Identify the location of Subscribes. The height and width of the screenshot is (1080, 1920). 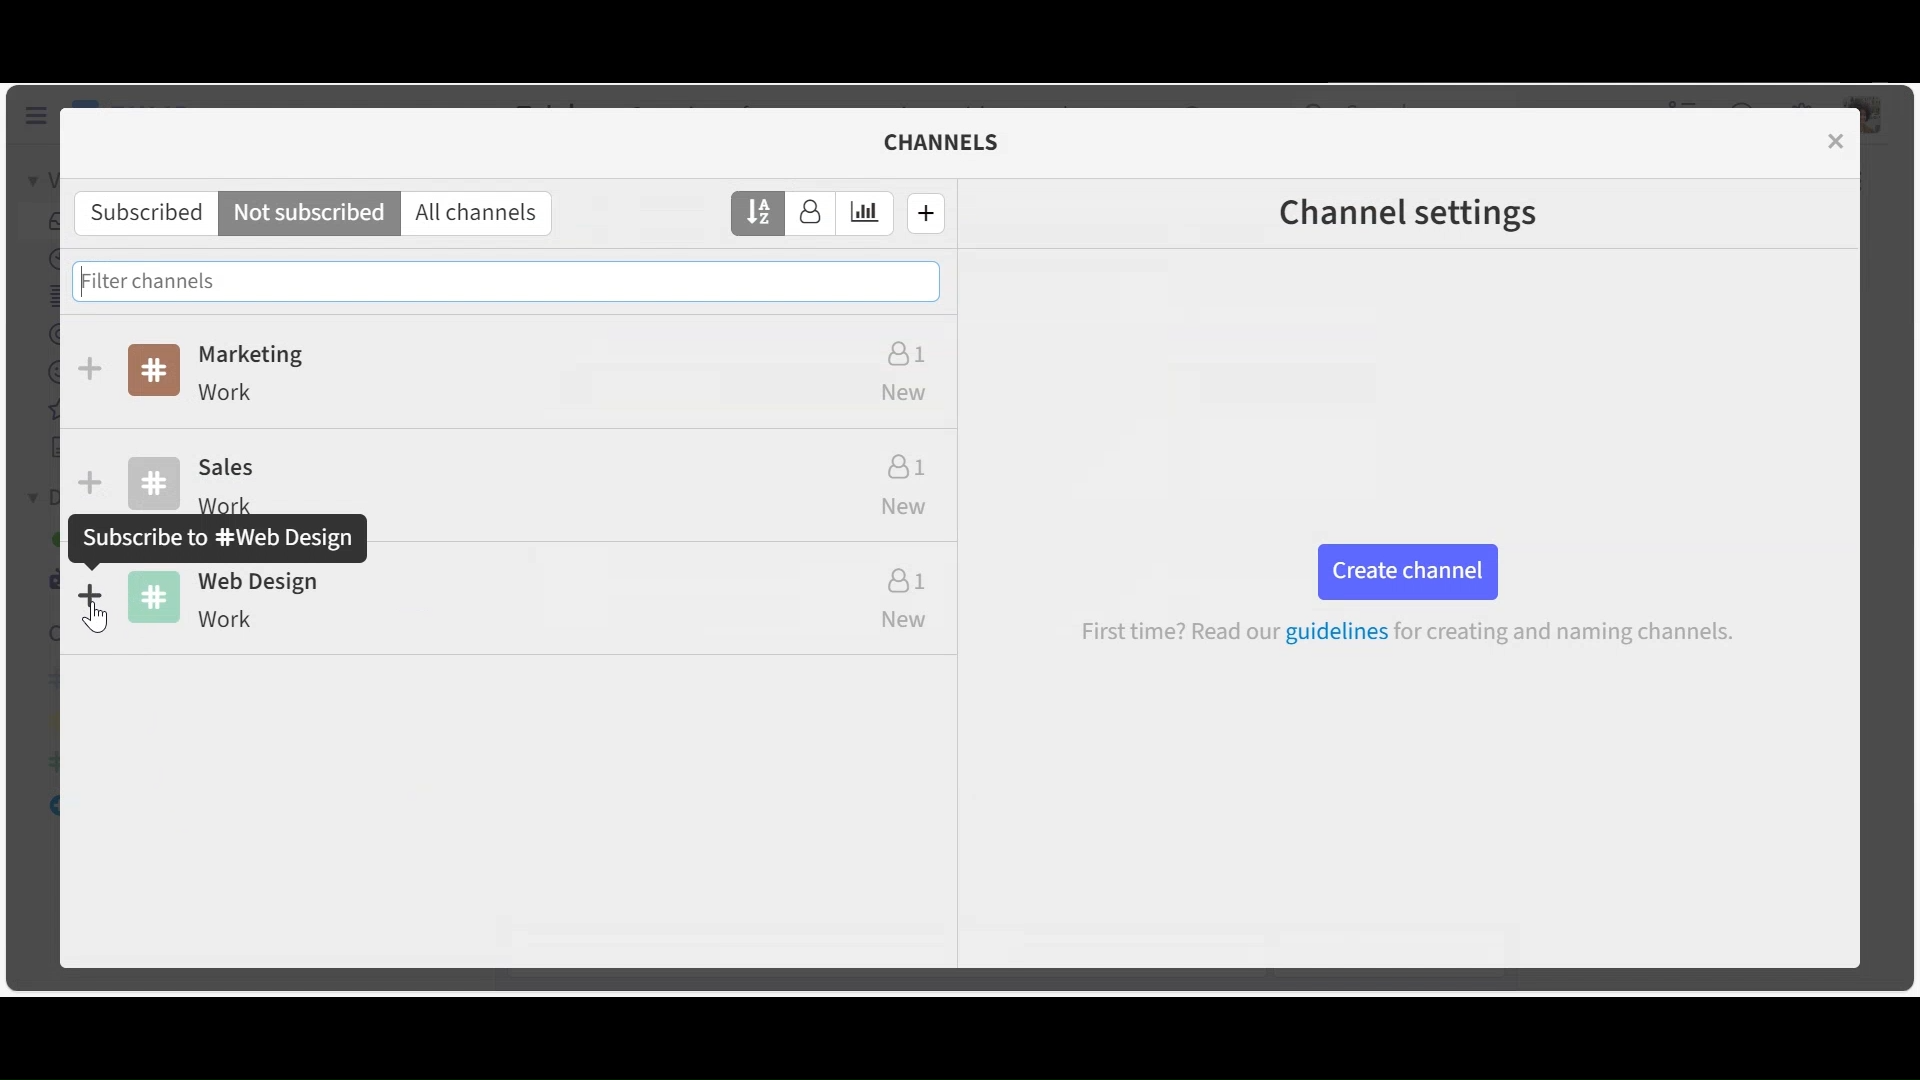
(141, 212).